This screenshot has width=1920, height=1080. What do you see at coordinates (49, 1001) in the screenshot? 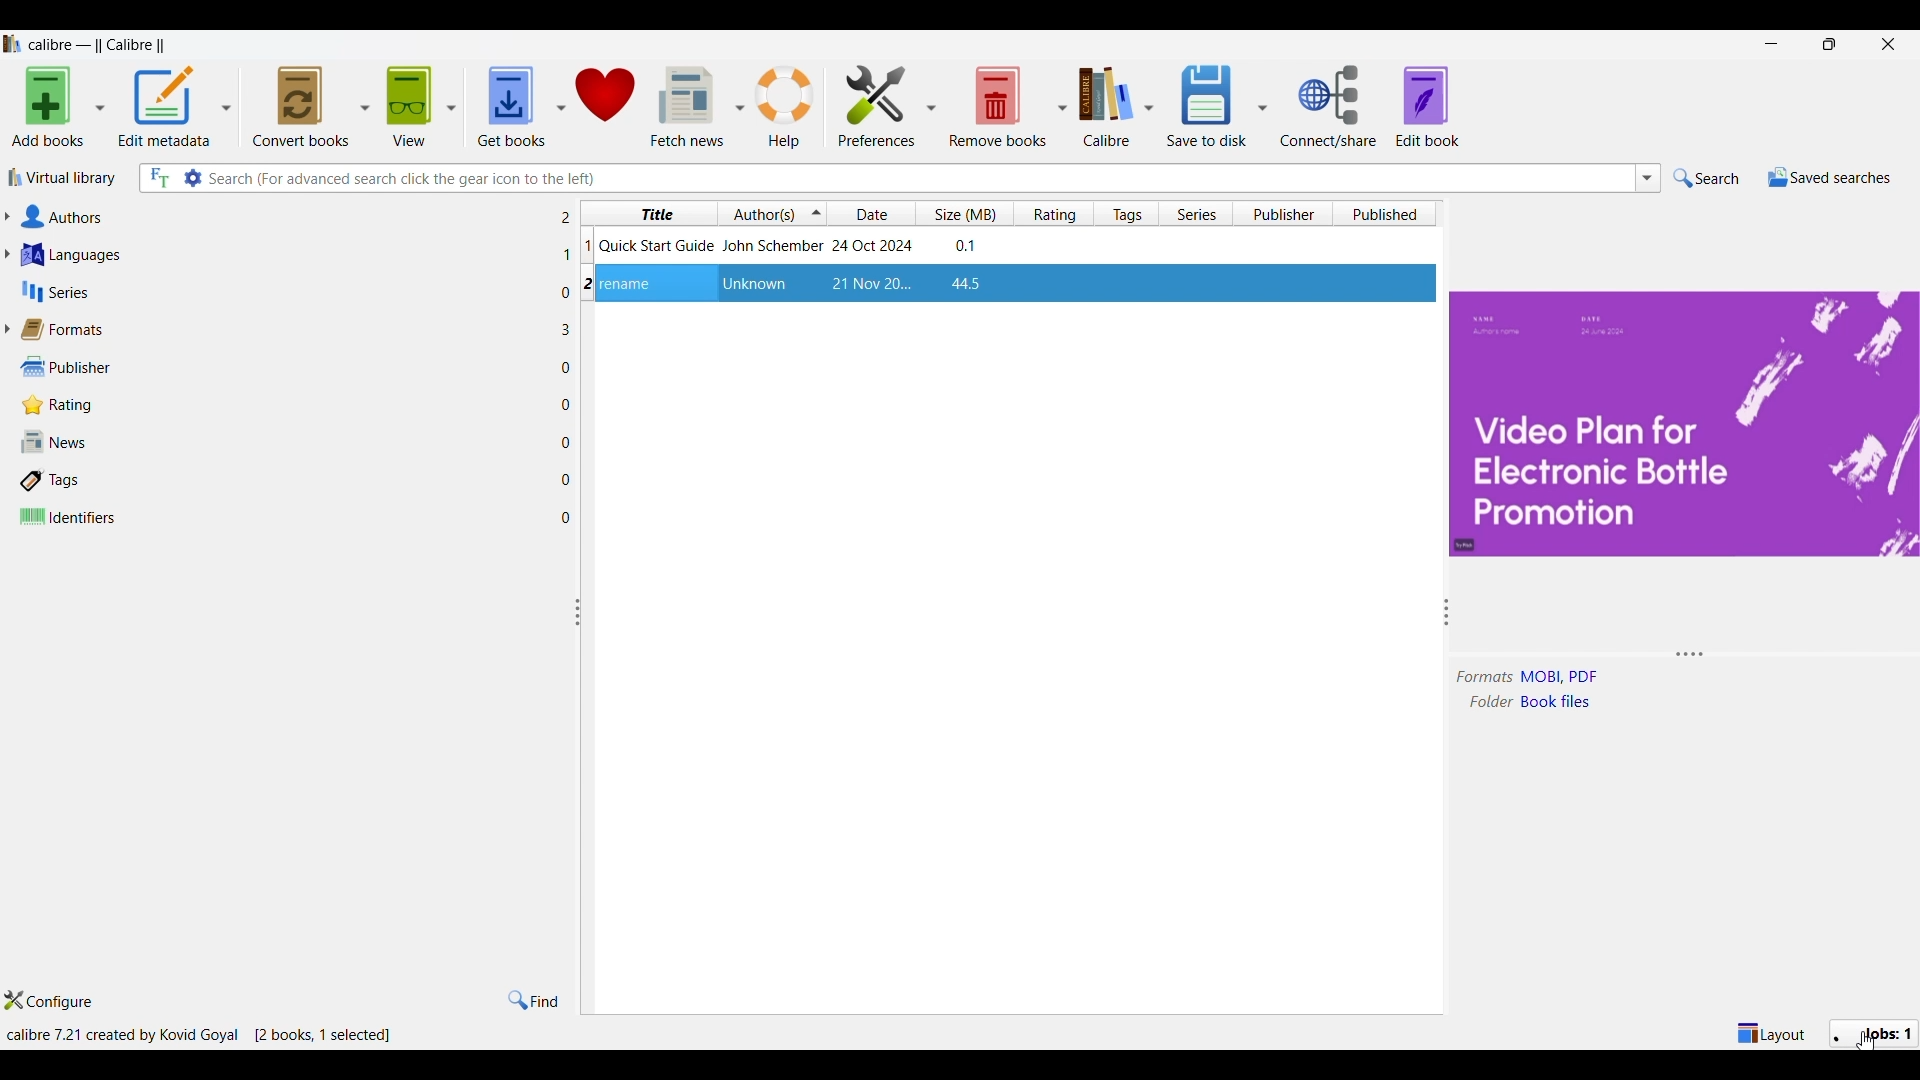
I see `Configure` at bounding box center [49, 1001].